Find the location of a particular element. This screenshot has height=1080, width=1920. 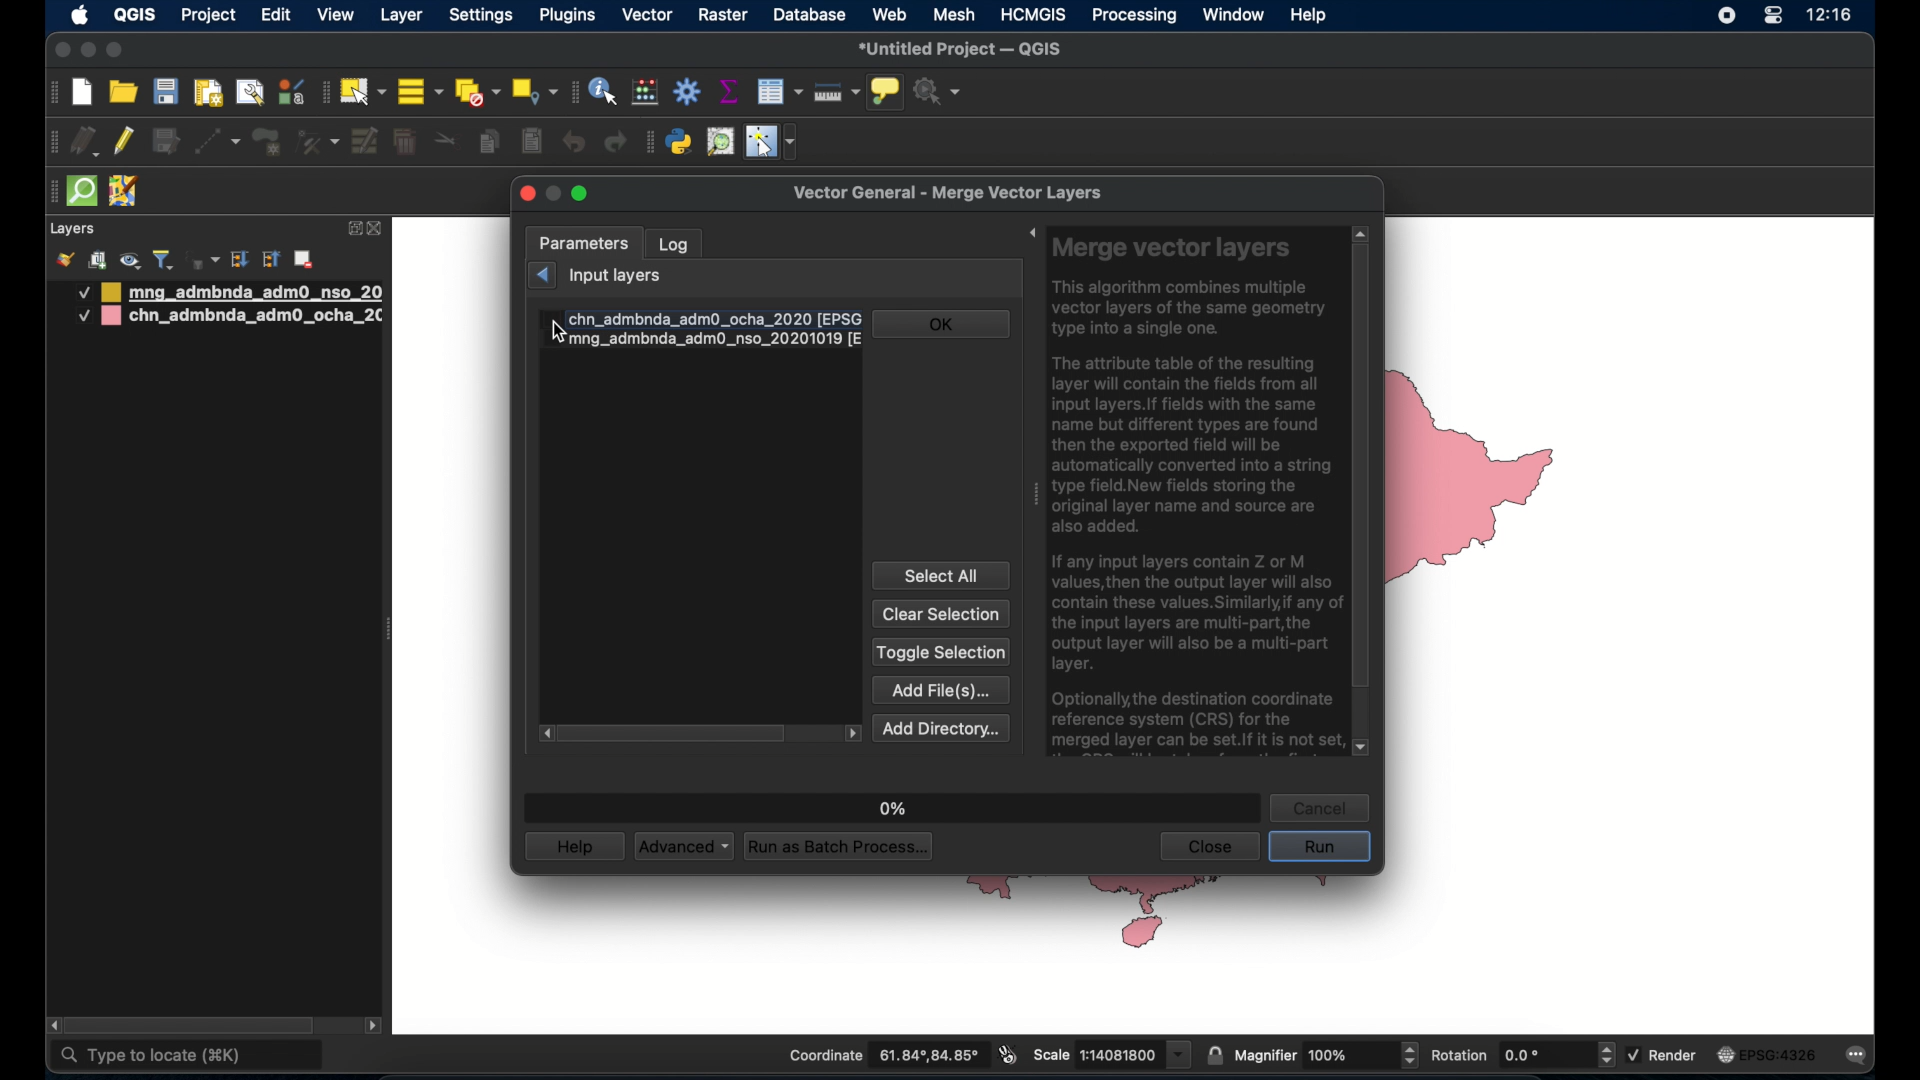

processing is located at coordinates (1135, 17).